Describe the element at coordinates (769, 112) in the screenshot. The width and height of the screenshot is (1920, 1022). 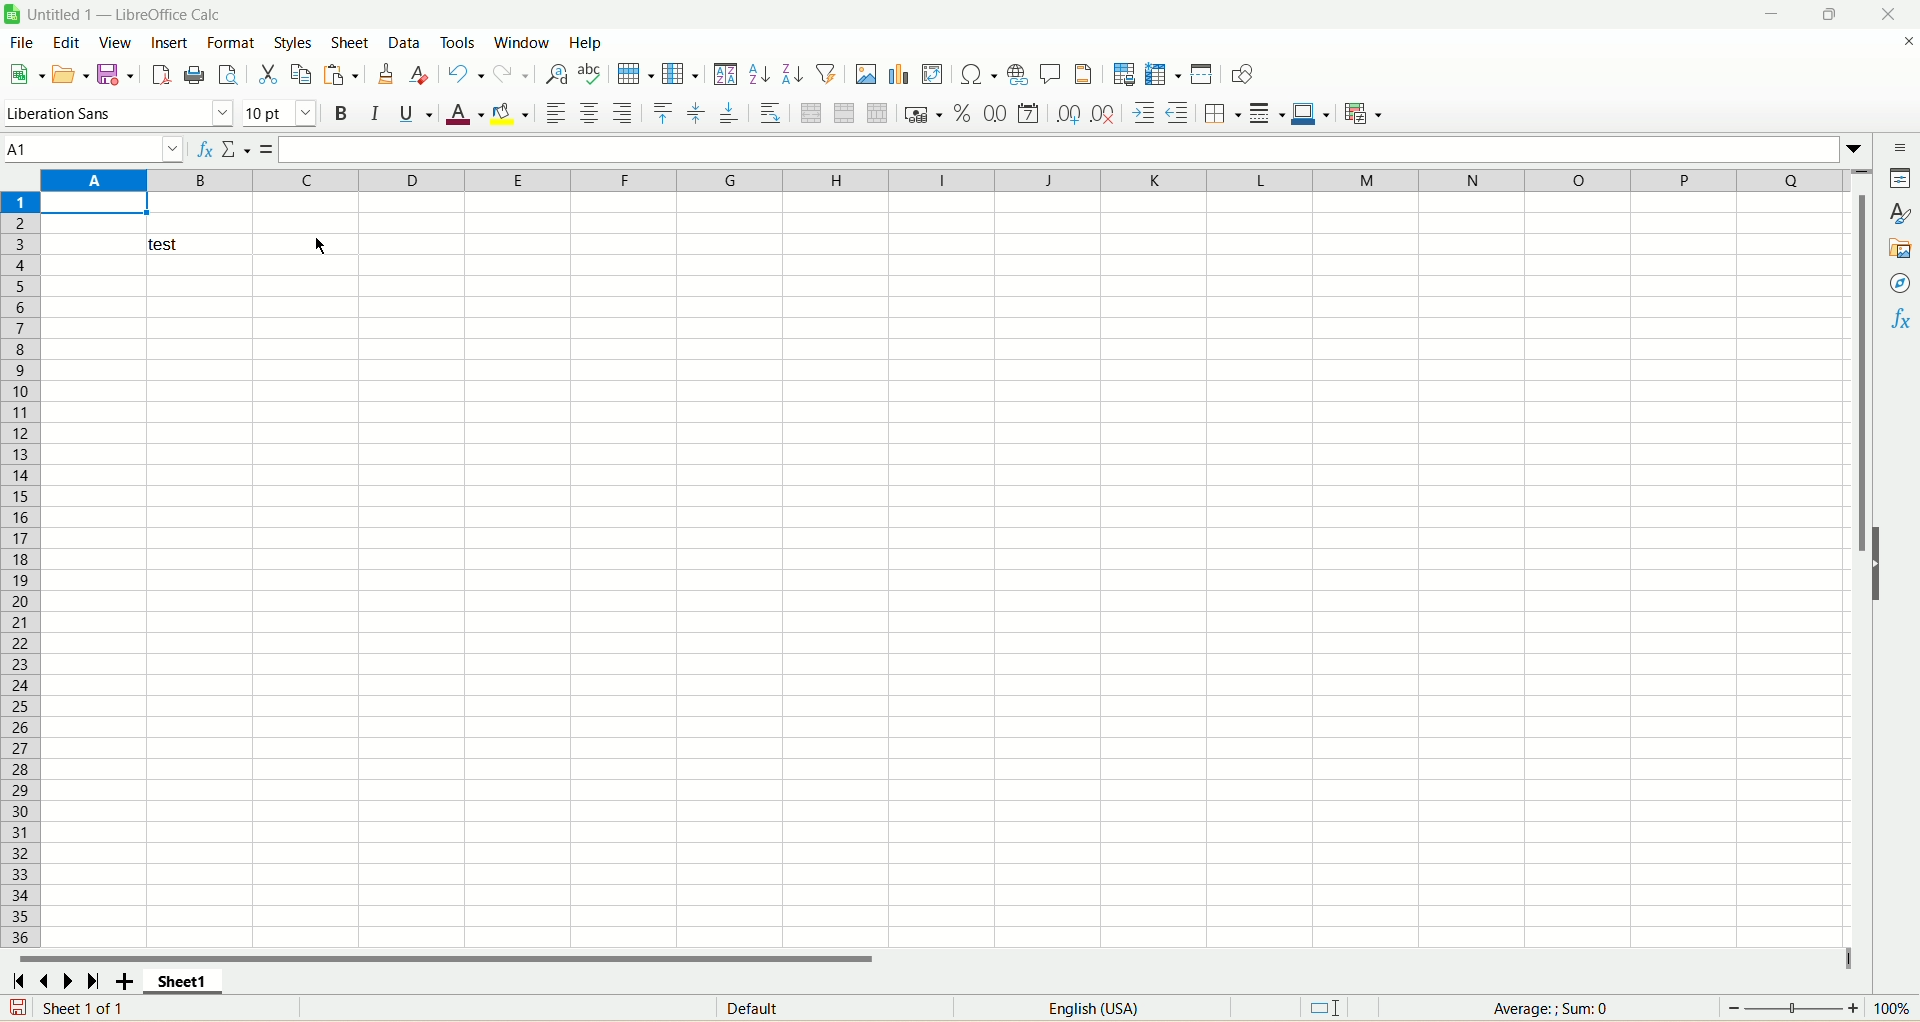
I see `wrap text` at that location.